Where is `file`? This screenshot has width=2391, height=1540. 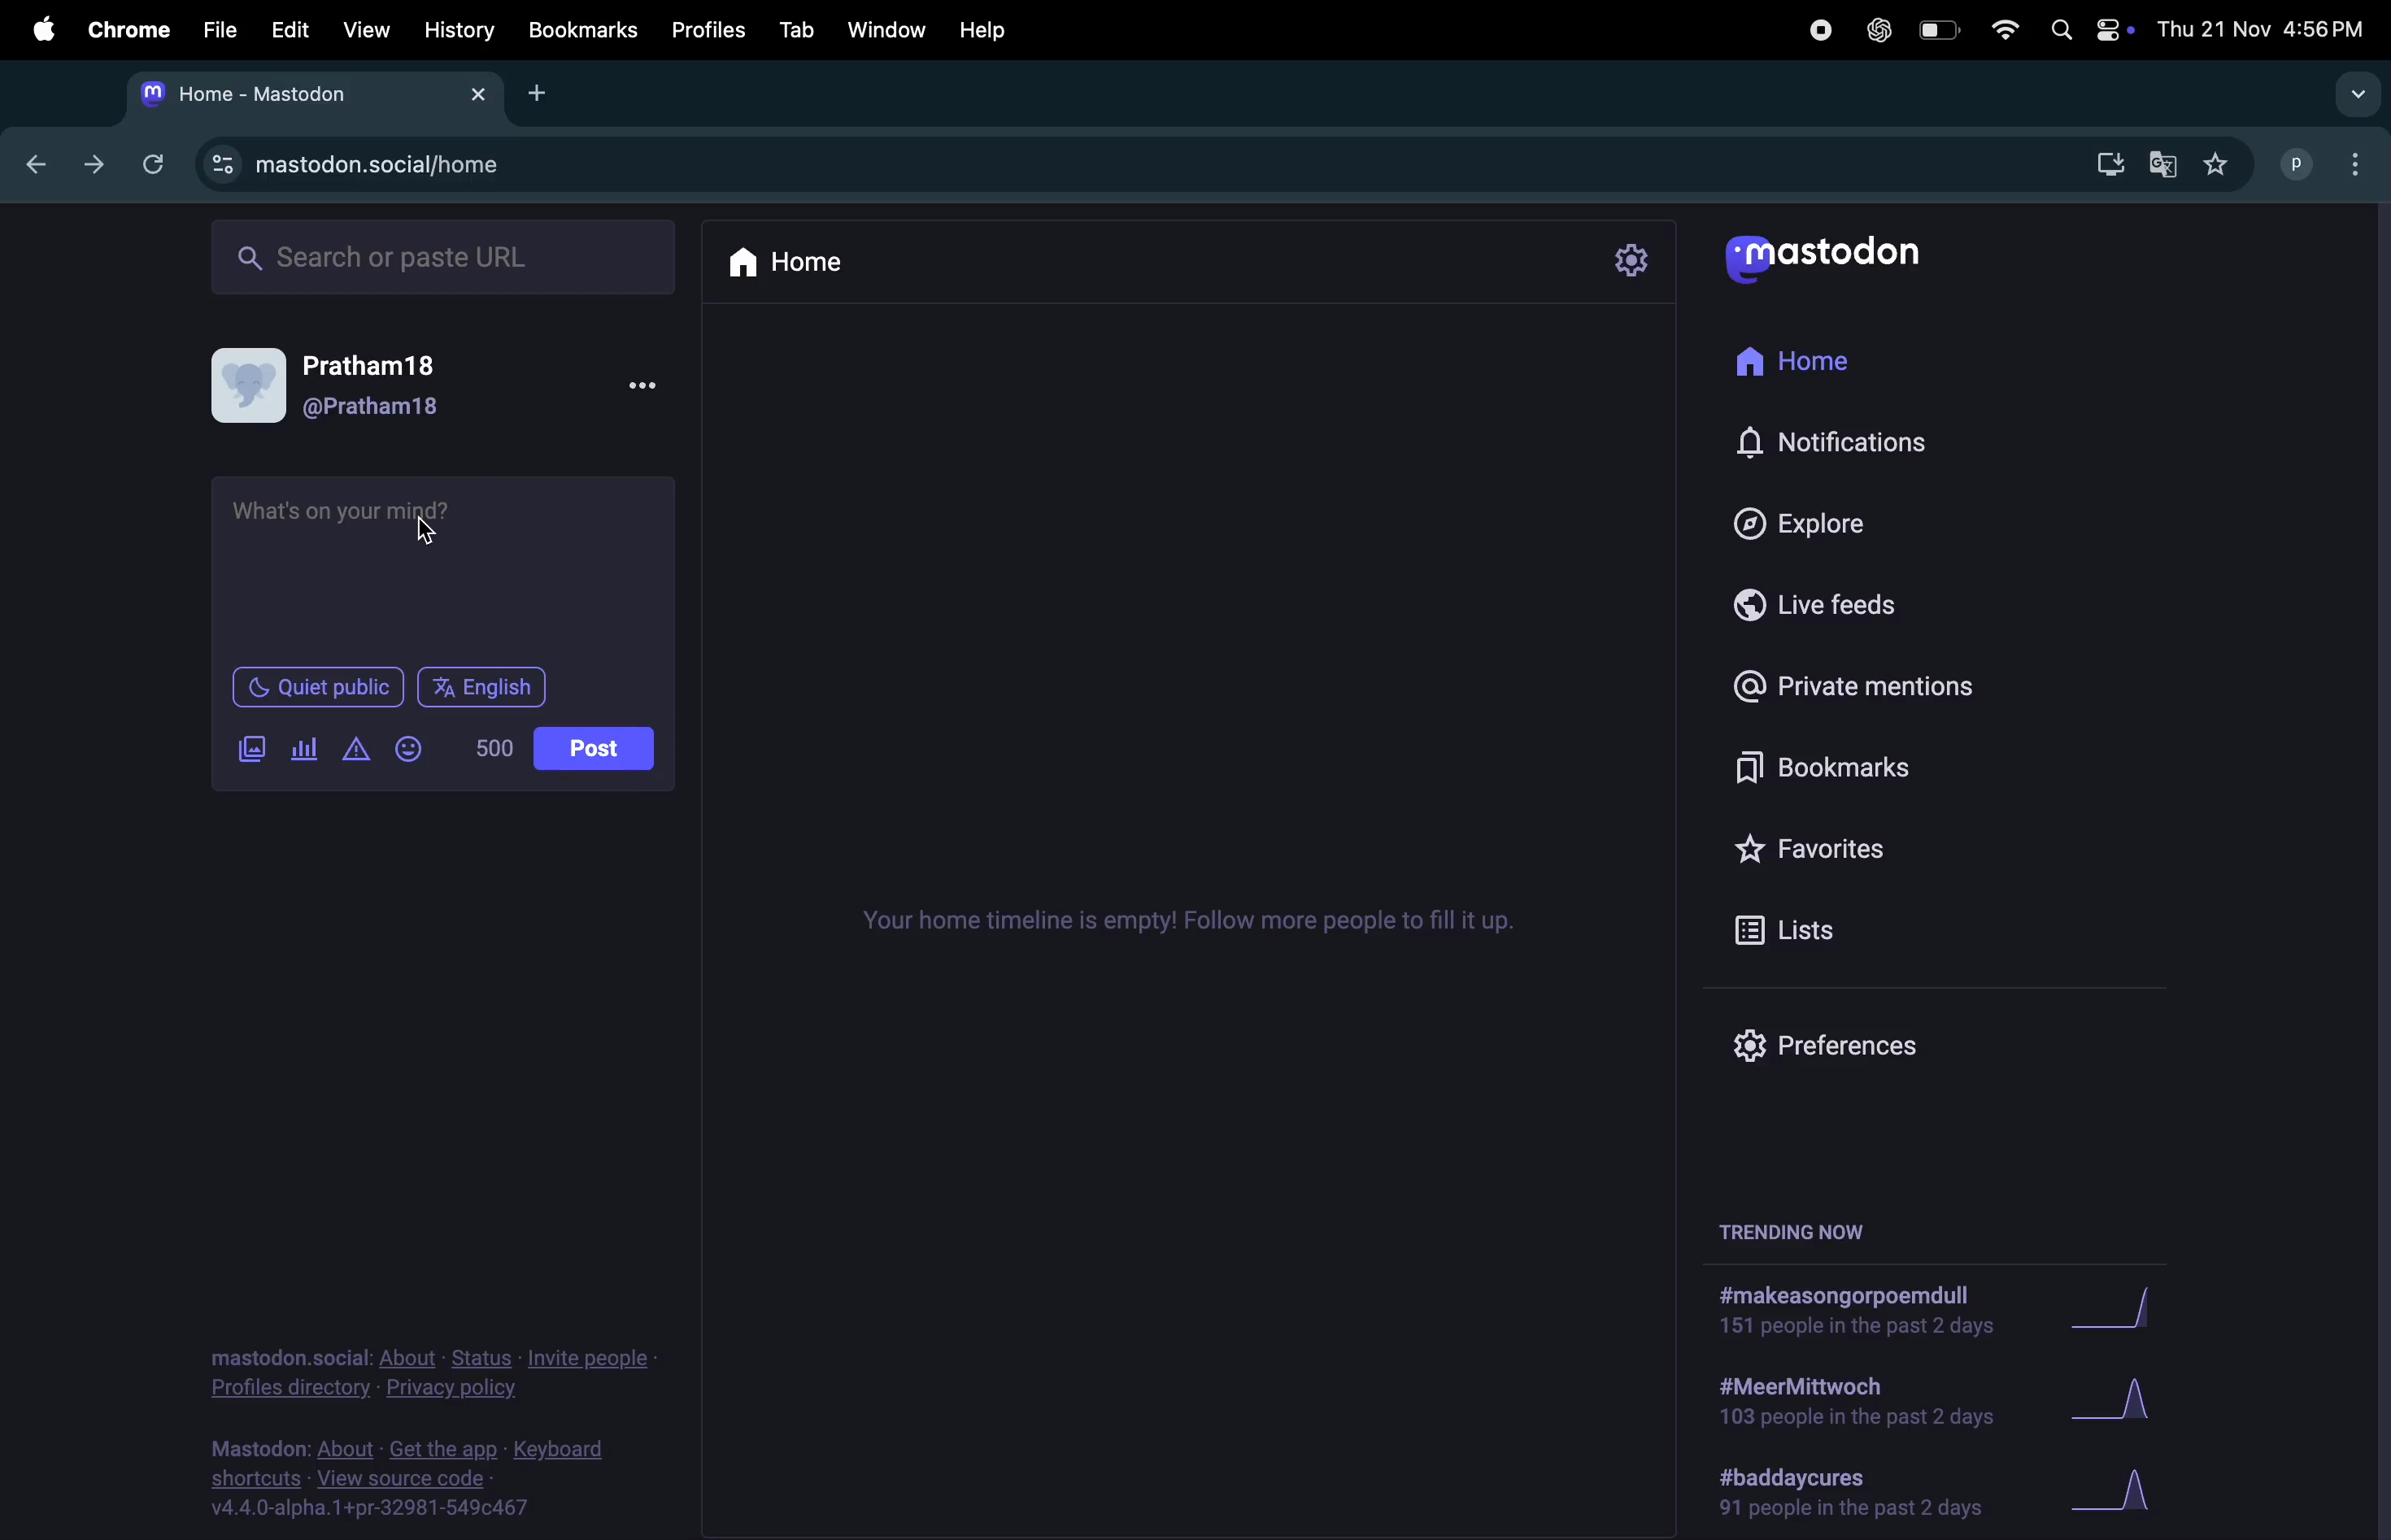
file is located at coordinates (213, 31).